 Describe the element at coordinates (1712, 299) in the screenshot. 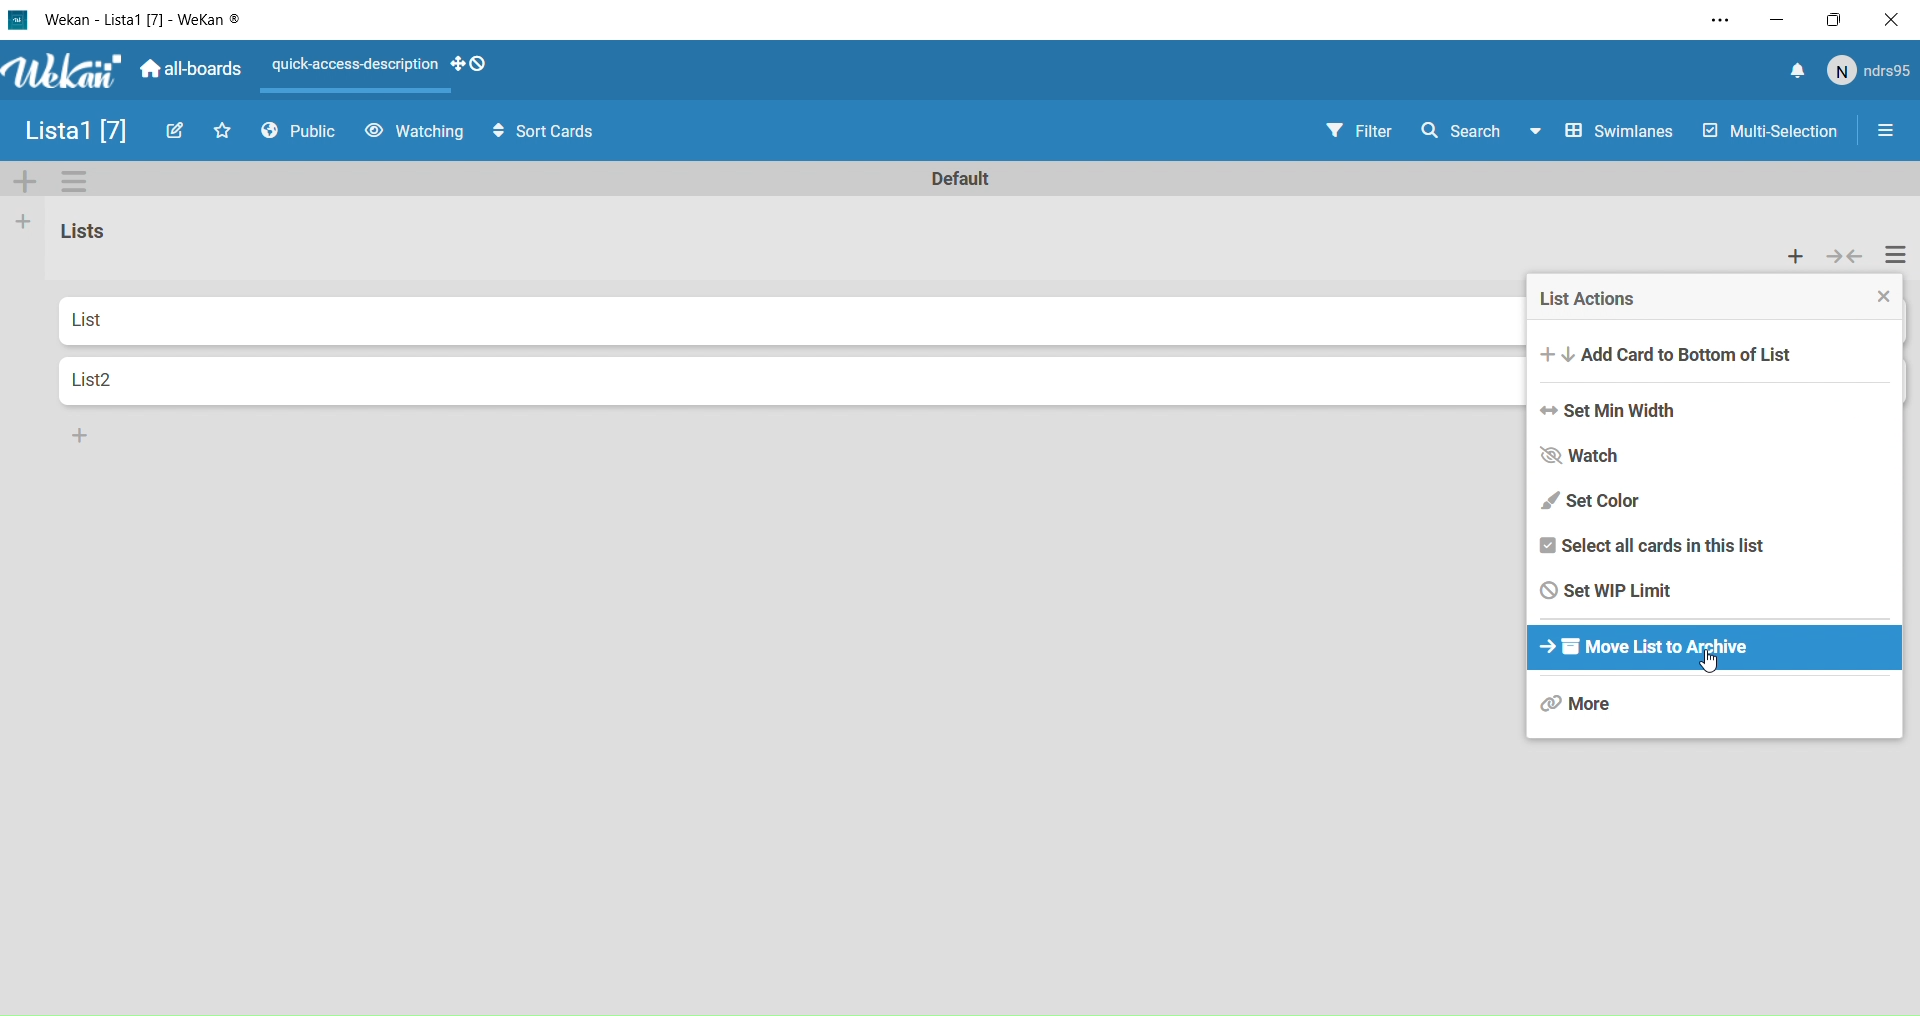

I see `List Actions` at that location.